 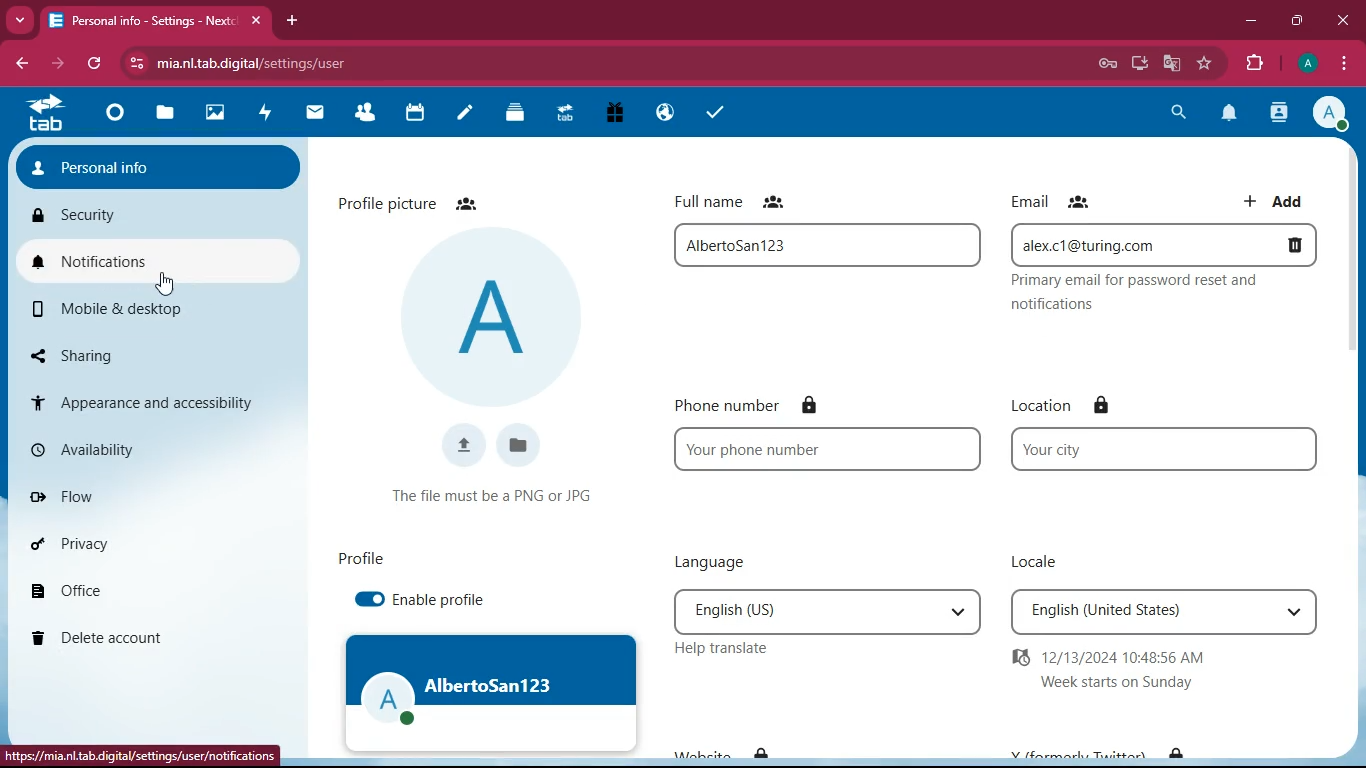 I want to click on enable profile, so click(x=420, y=601).